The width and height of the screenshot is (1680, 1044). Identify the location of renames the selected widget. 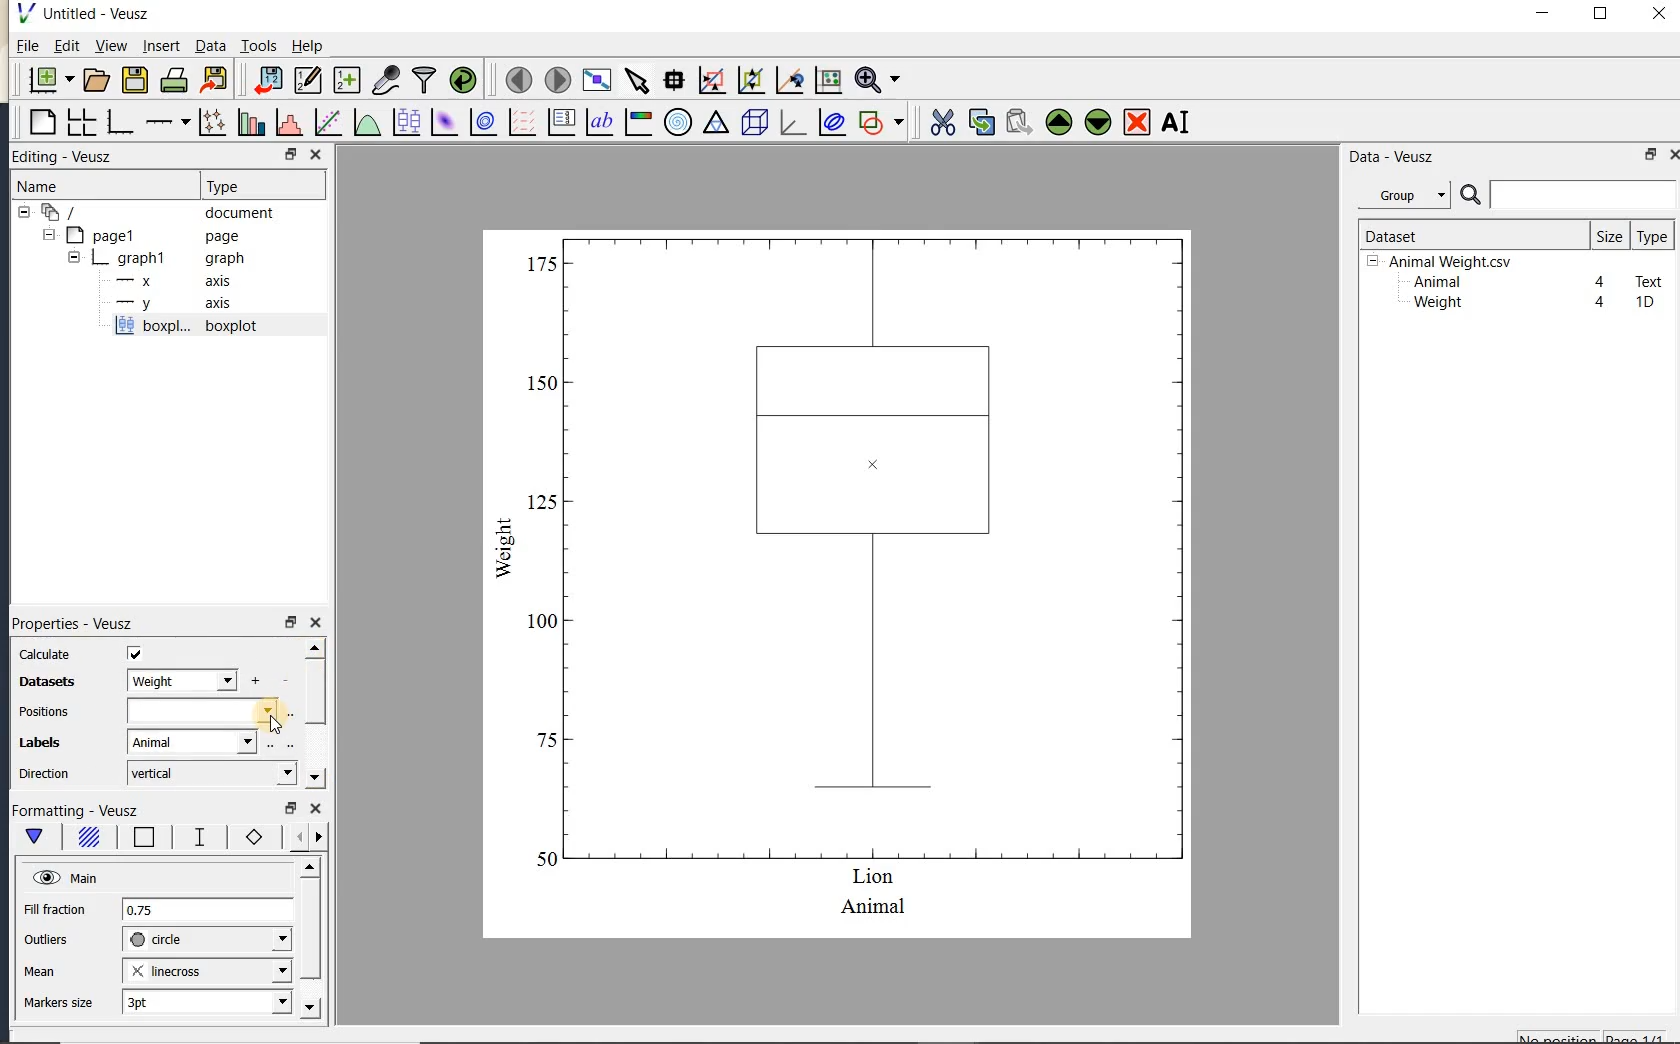
(1174, 122).